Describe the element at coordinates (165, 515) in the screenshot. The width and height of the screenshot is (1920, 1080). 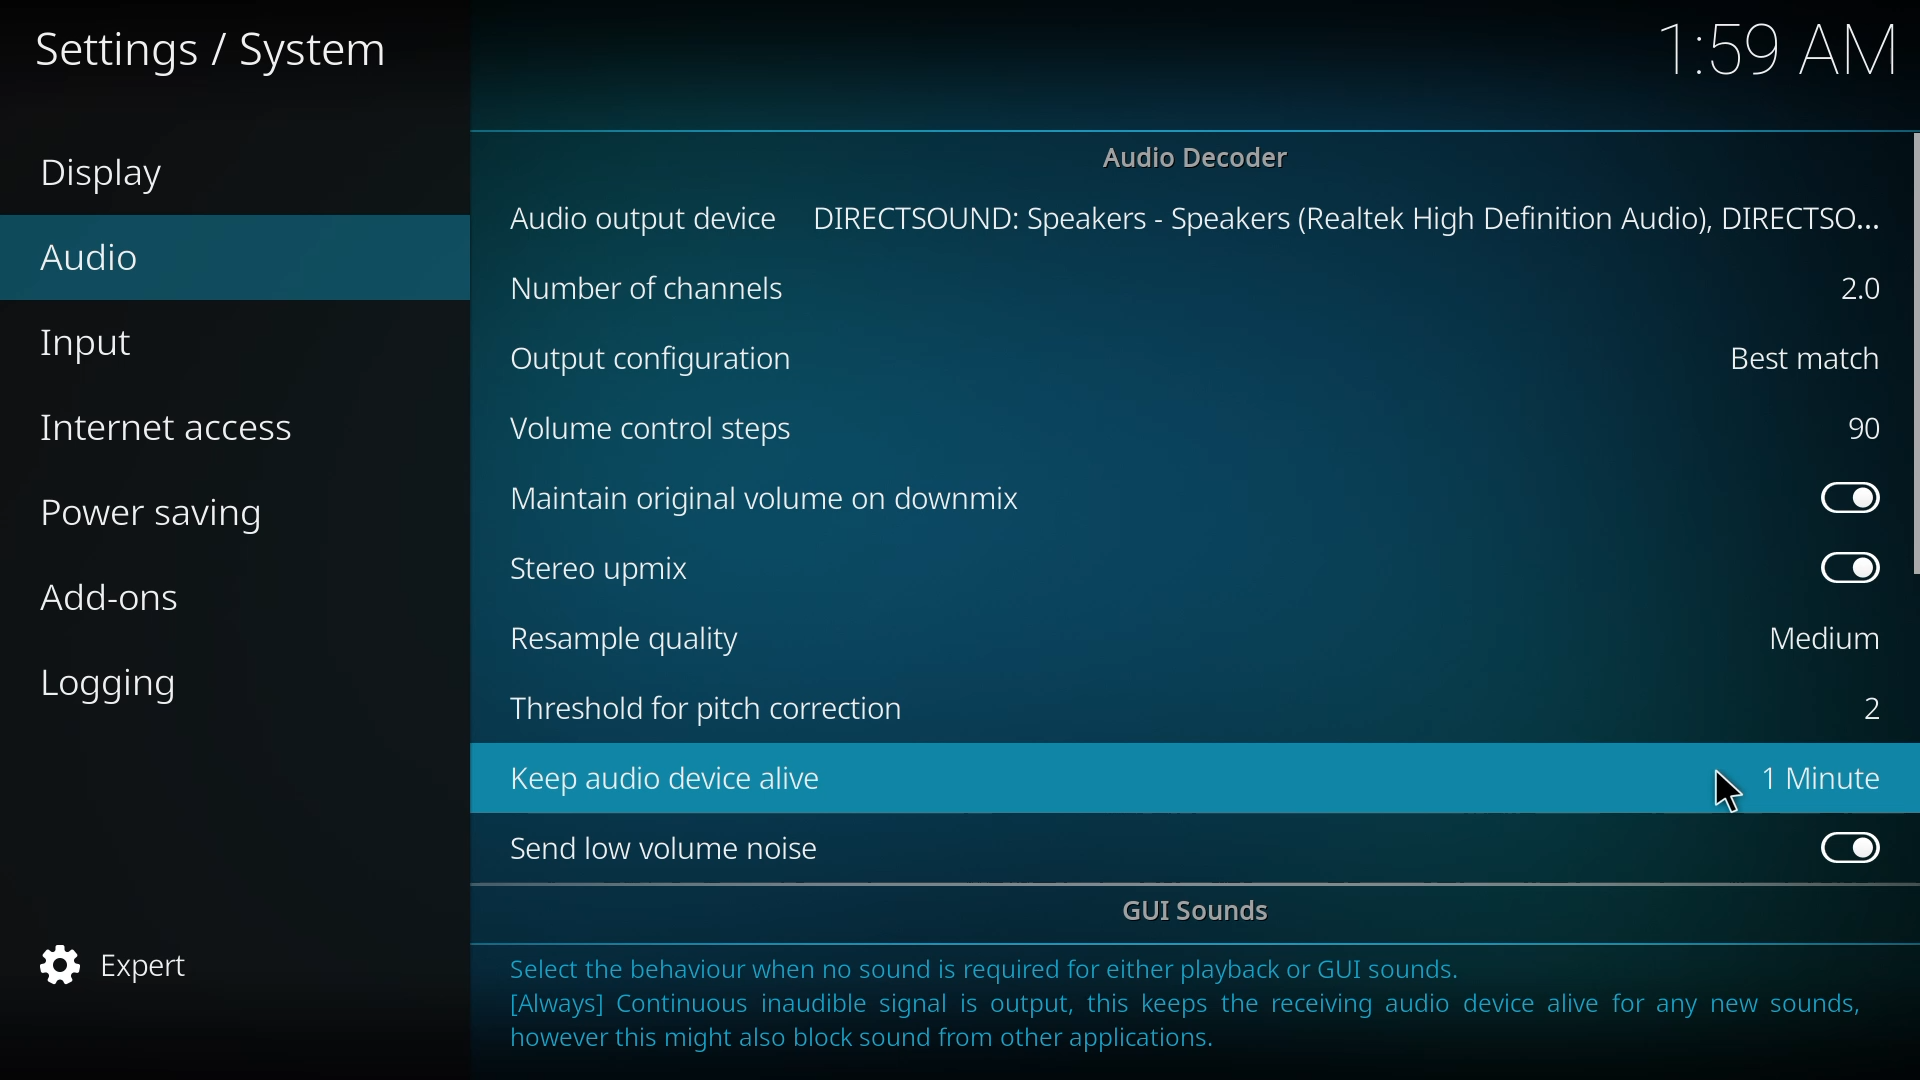
I see `power saving` at that location.